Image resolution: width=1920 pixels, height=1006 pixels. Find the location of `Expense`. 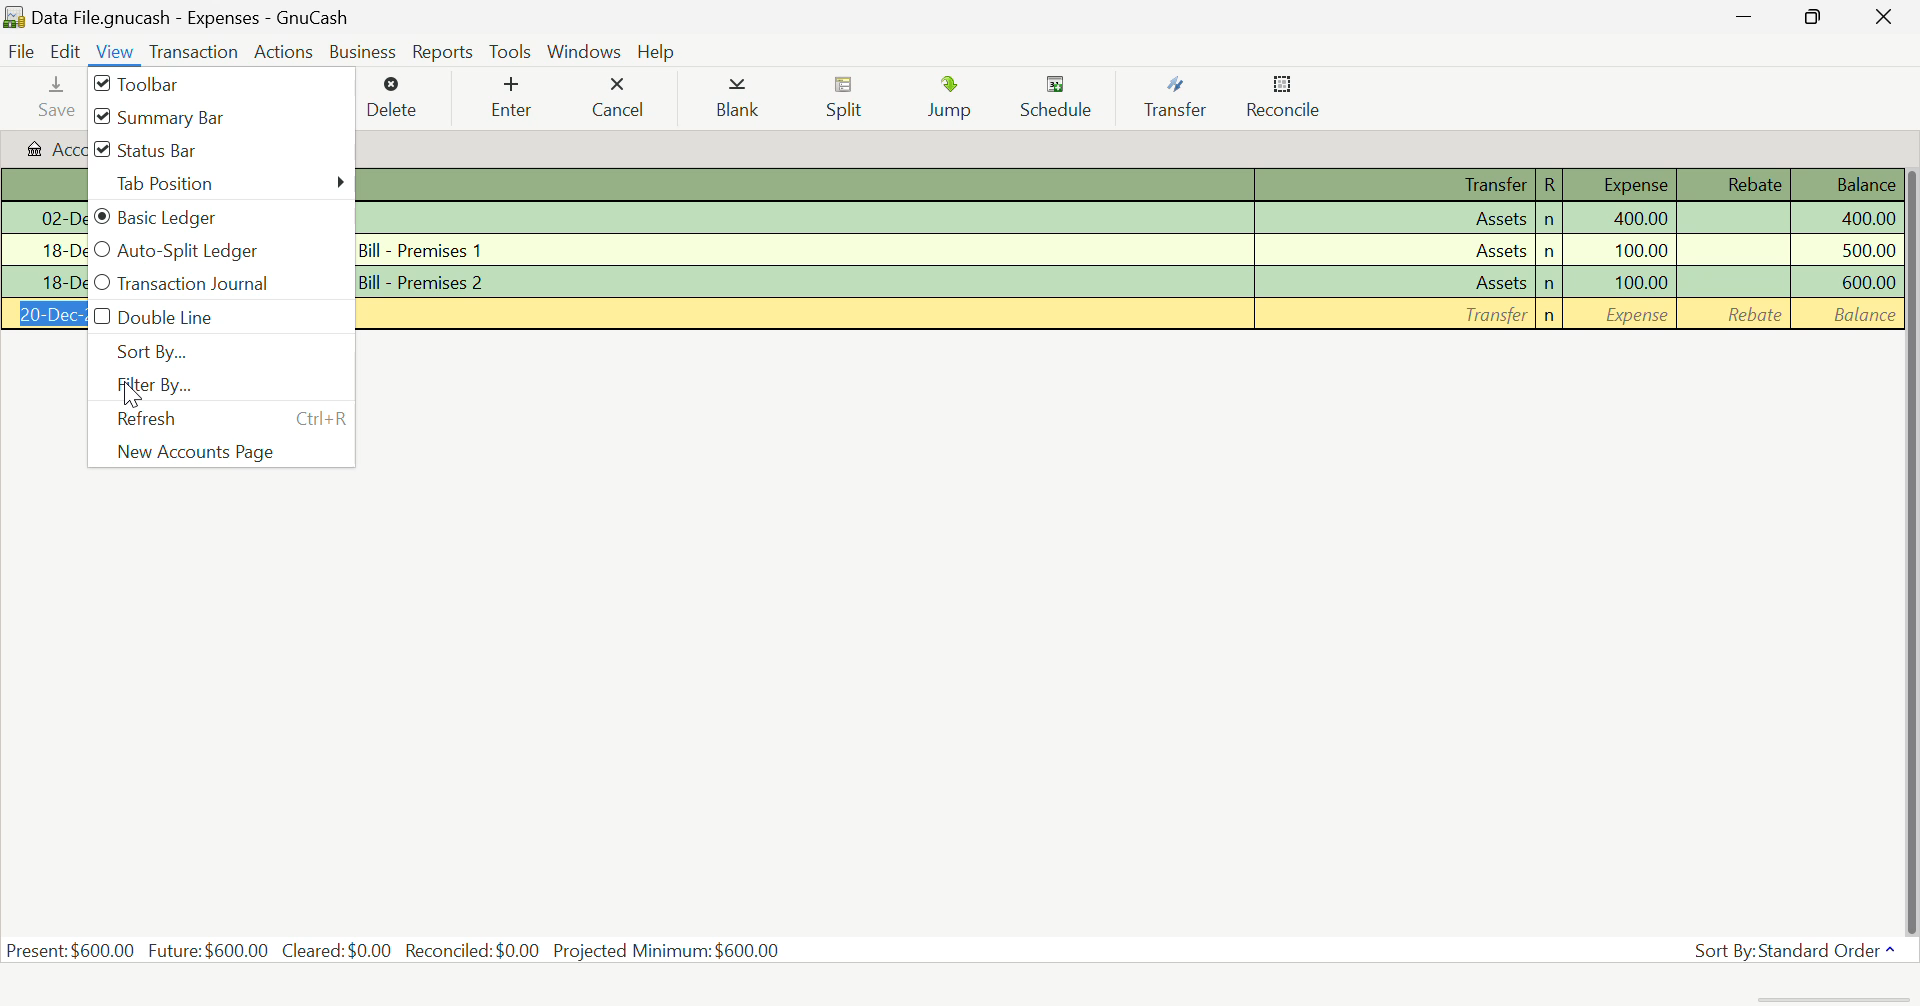

Expense is located at coordinates (1622, 185).